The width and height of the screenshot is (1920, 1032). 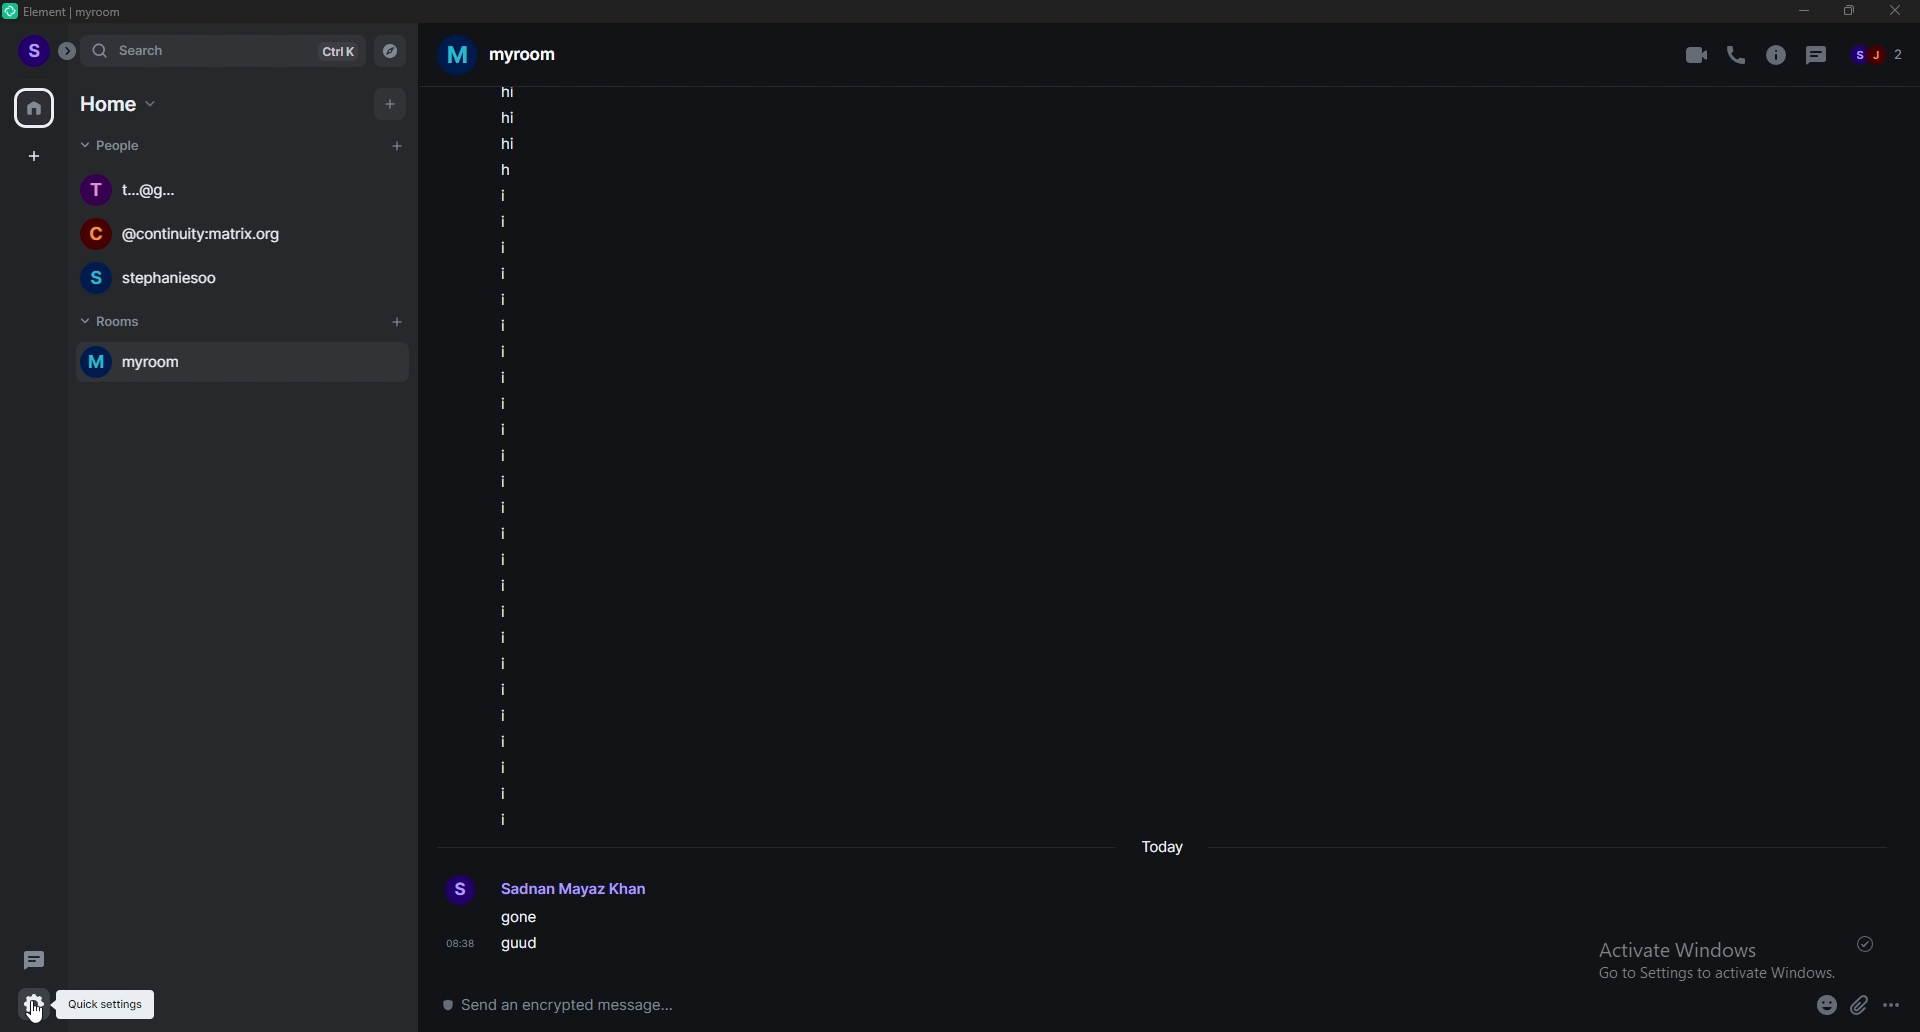 What do you see at coordinates (388, 105) in the screenshot?
I see `add` at bounding box center [388, 105].